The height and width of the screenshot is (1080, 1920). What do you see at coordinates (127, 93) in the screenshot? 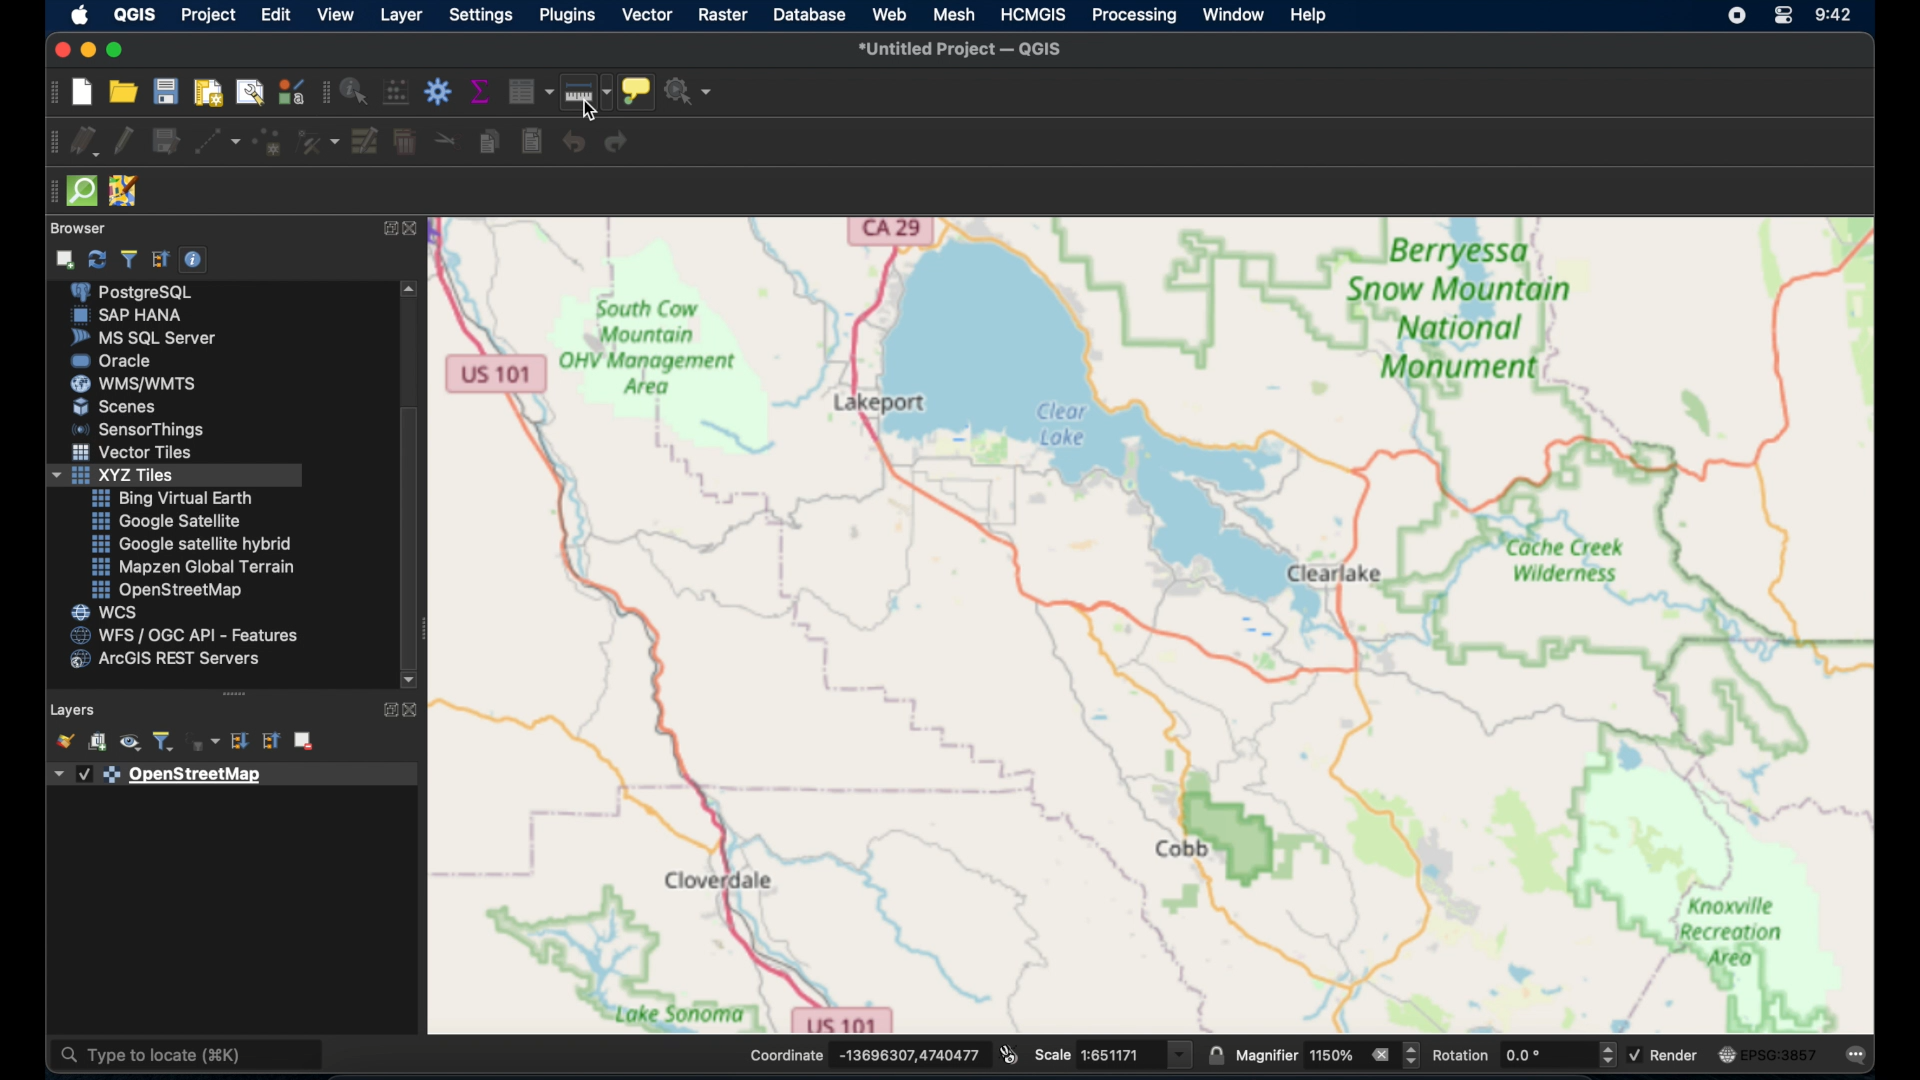
I see `open project` at bounding box center [127, 93].